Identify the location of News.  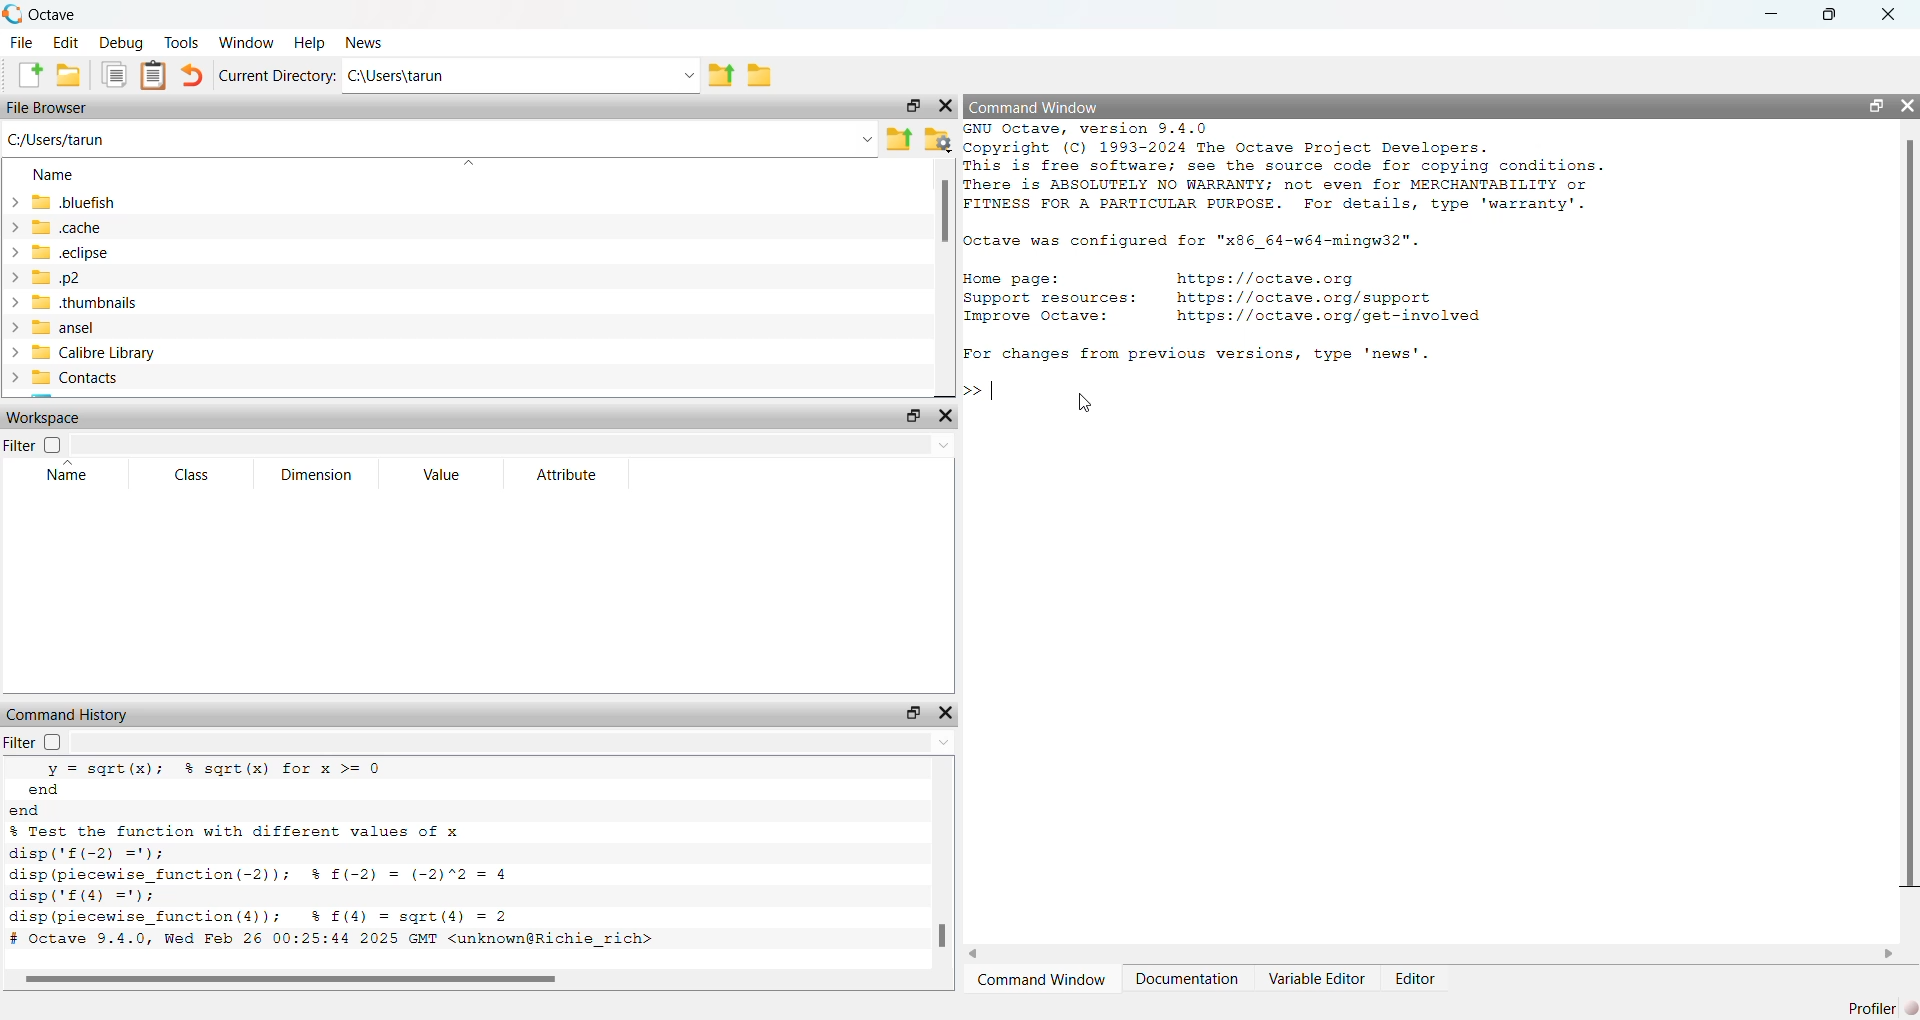
(358, 44).